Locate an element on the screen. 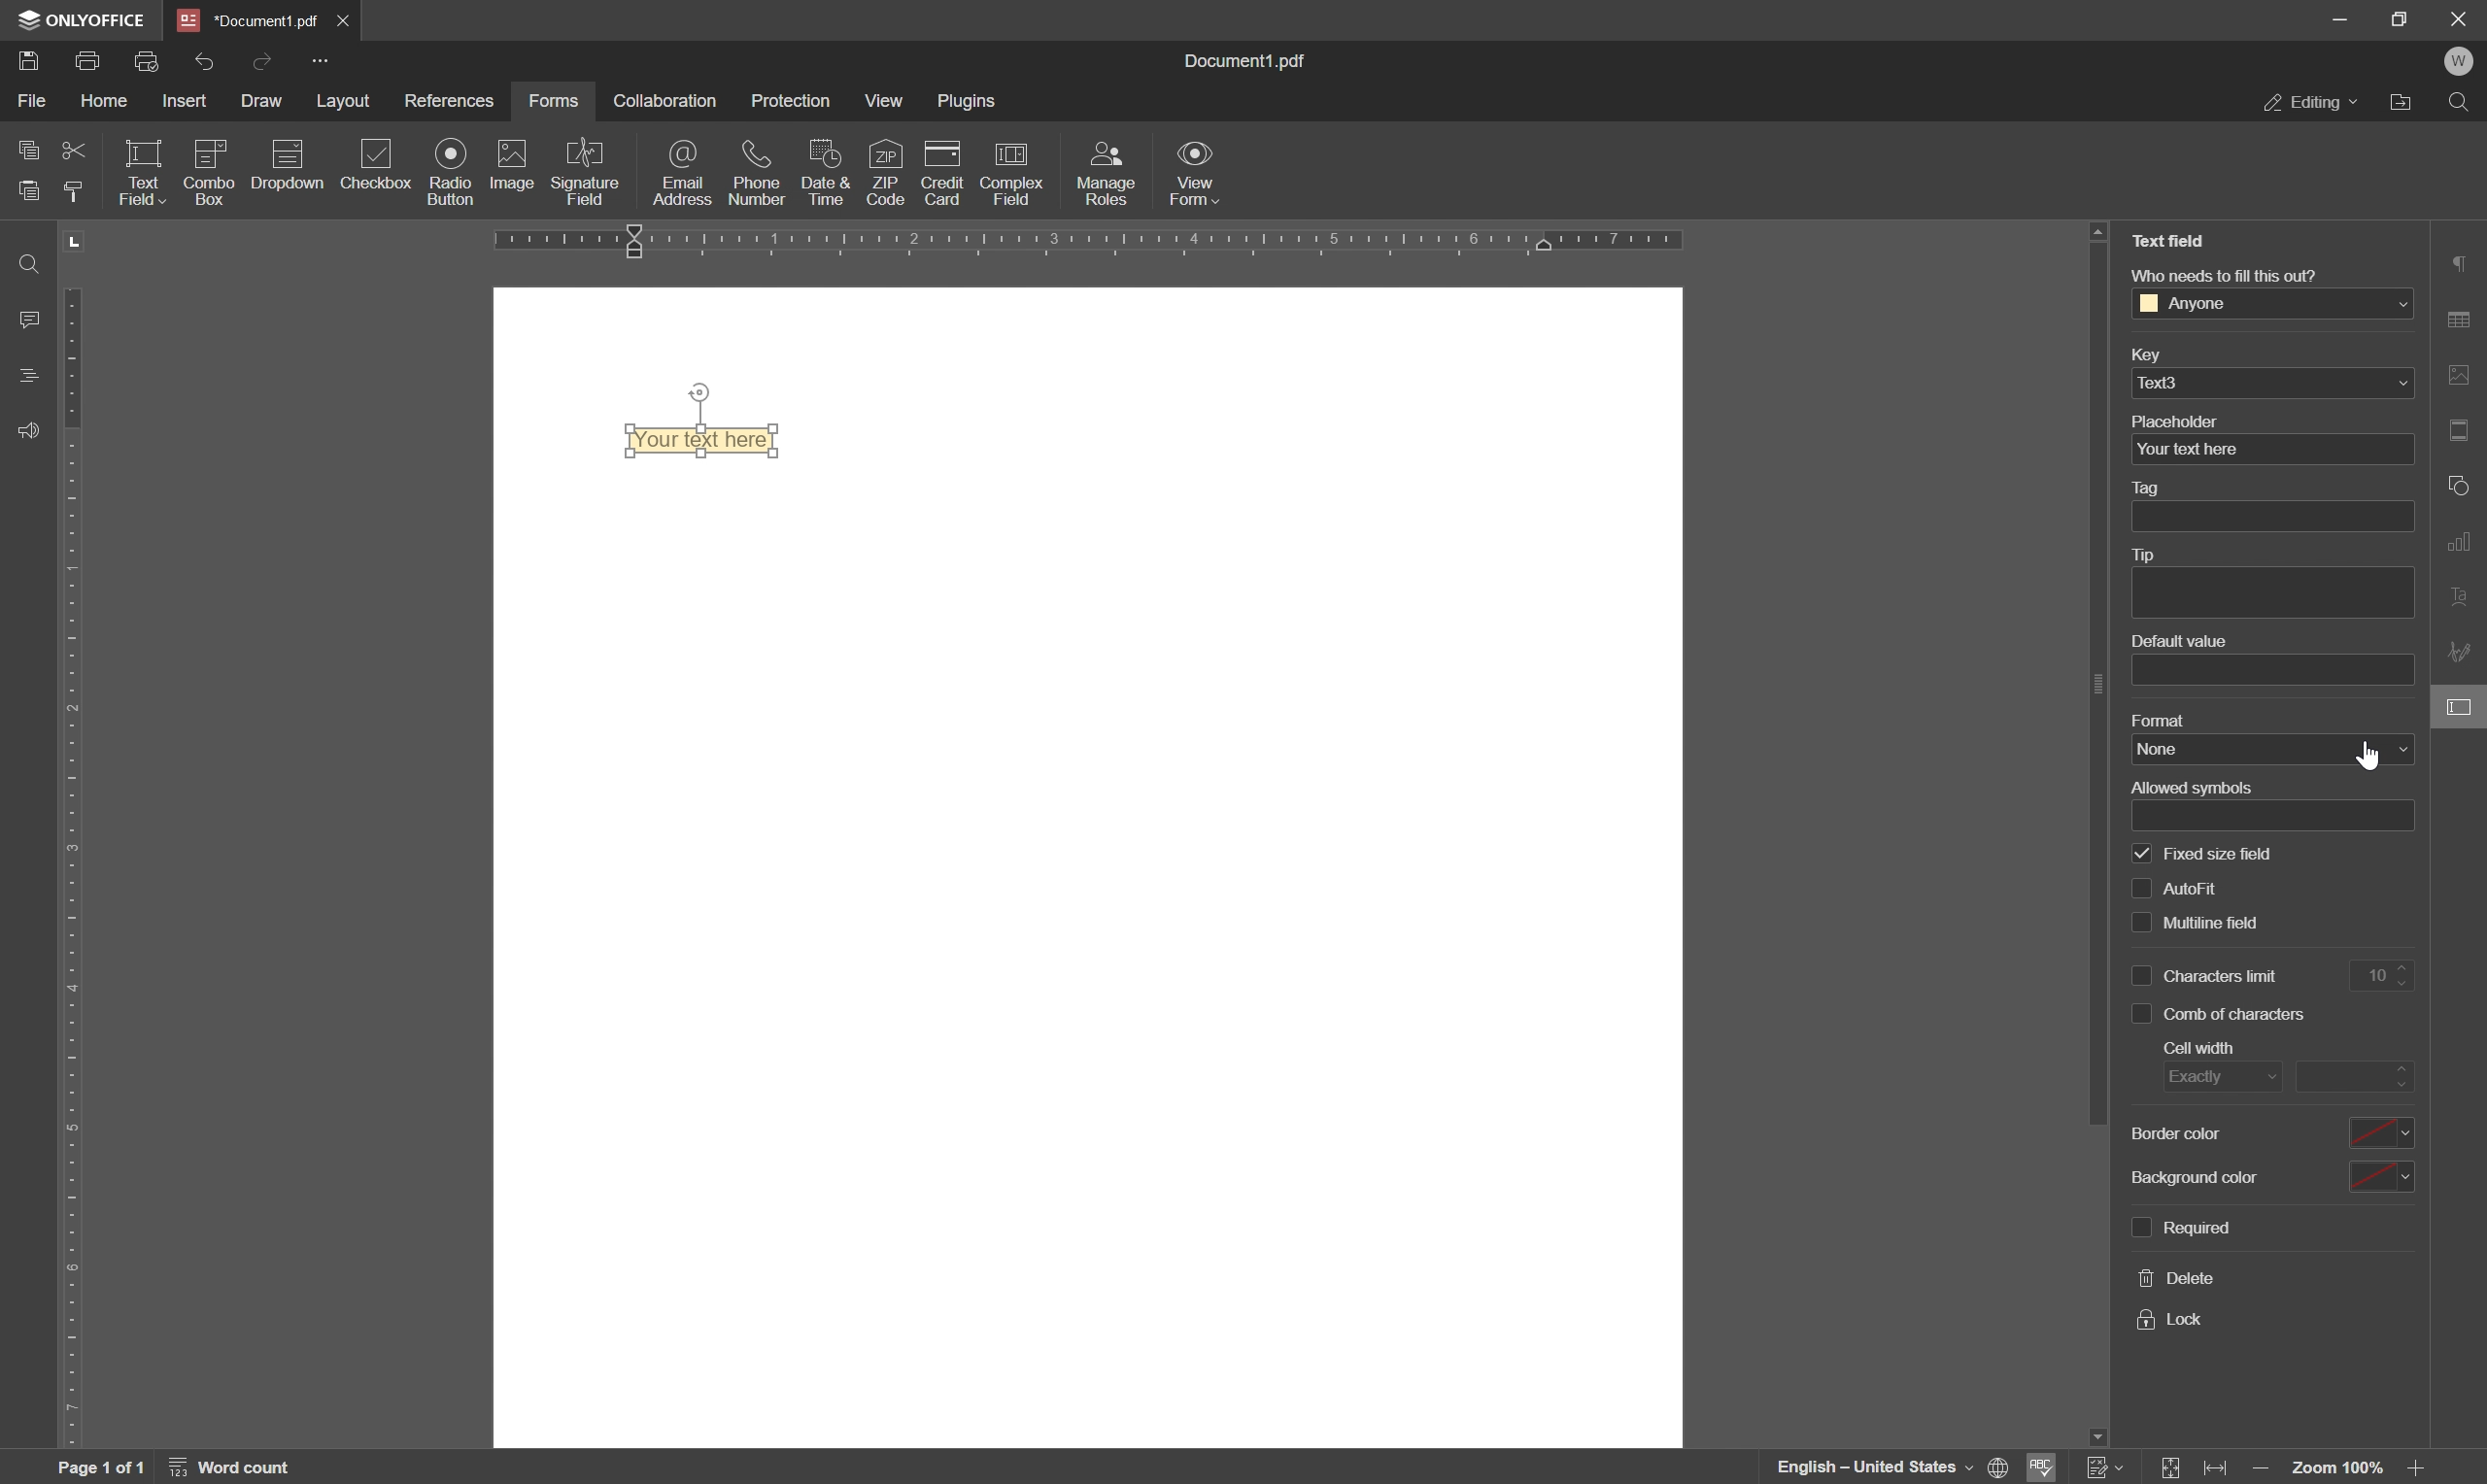 The image size is (2487, 1484). insert is located at coordinates (192, 101).